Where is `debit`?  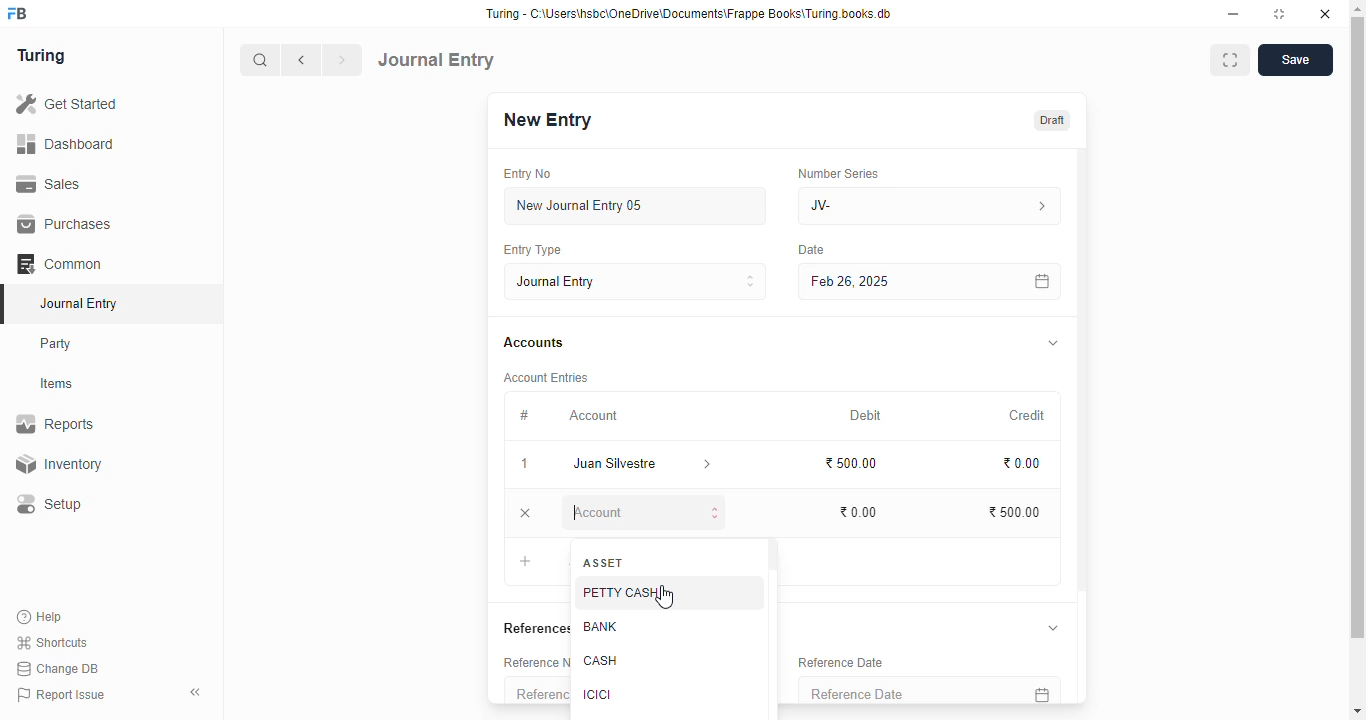 debit is located at coordinates (868, 415).